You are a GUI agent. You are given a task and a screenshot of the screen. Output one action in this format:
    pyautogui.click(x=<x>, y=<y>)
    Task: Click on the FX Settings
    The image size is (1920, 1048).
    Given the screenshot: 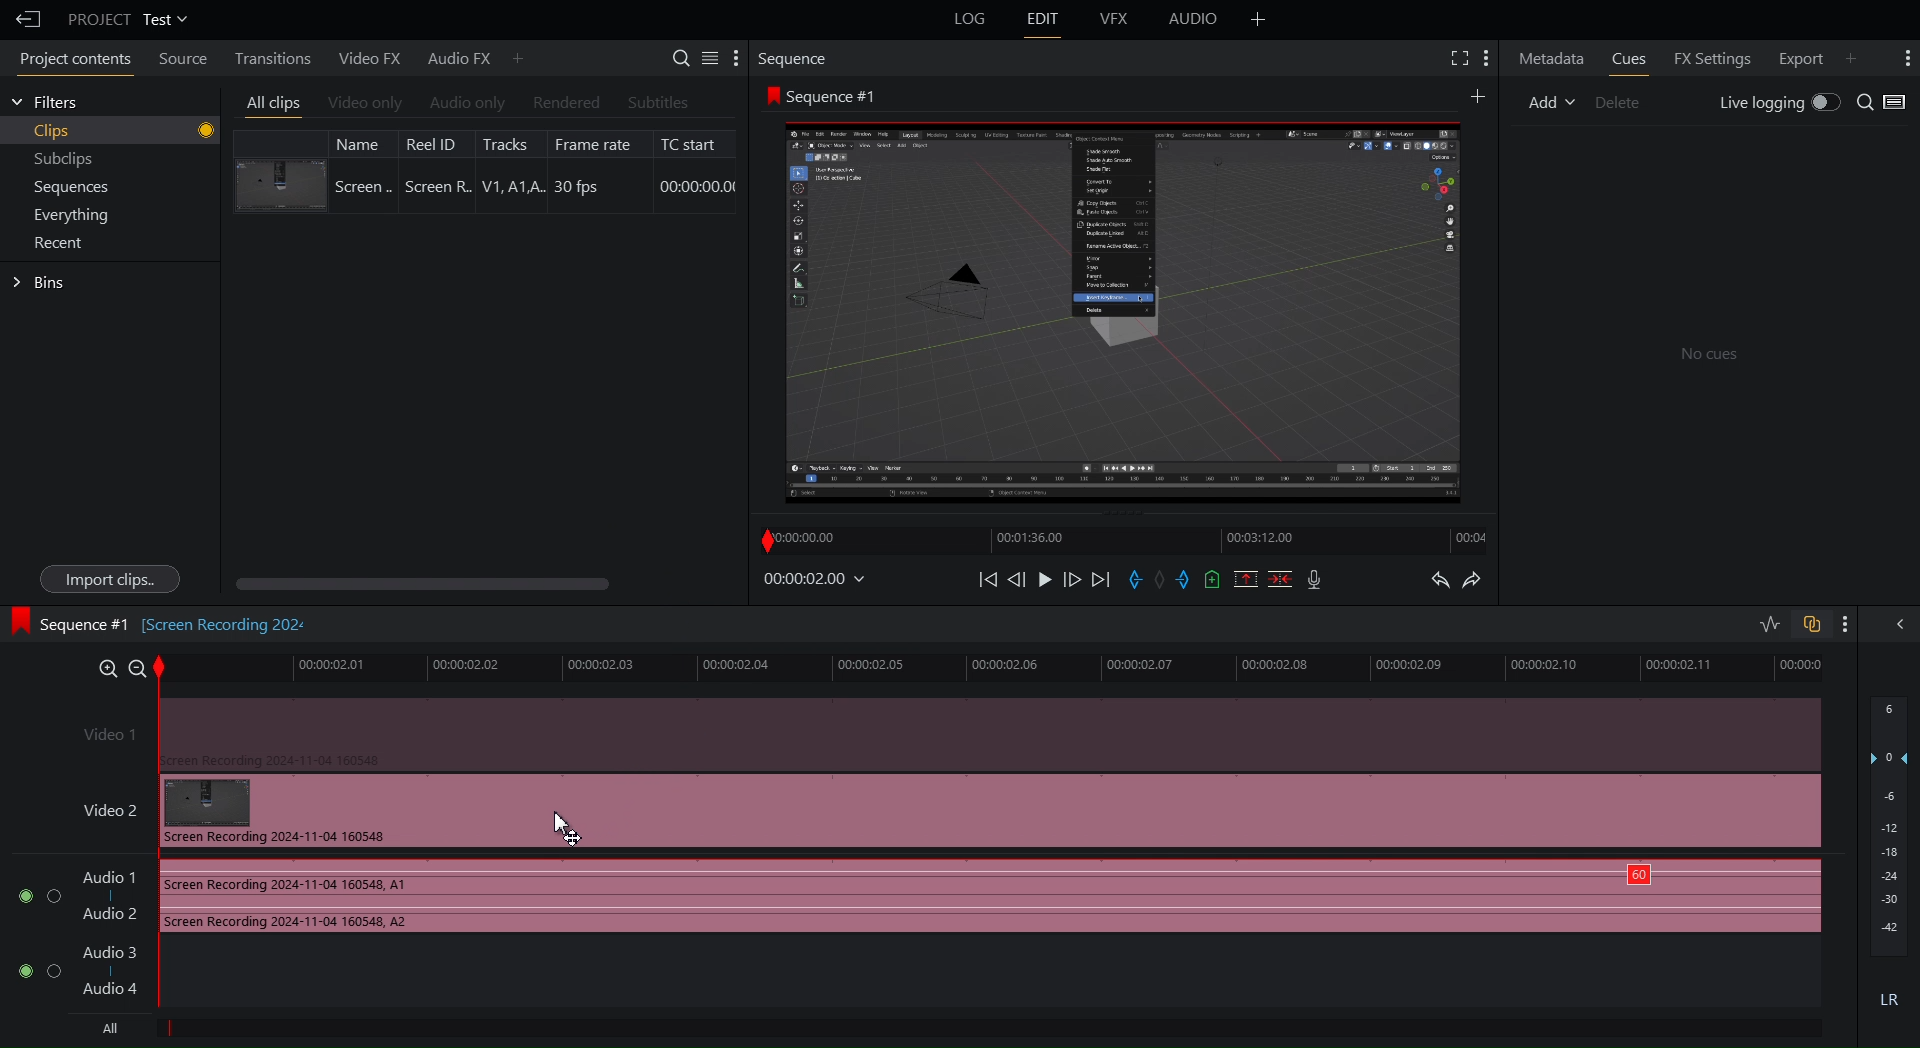 What is the action you would take?
    pyautogui.click(x=1709, y=56)
    